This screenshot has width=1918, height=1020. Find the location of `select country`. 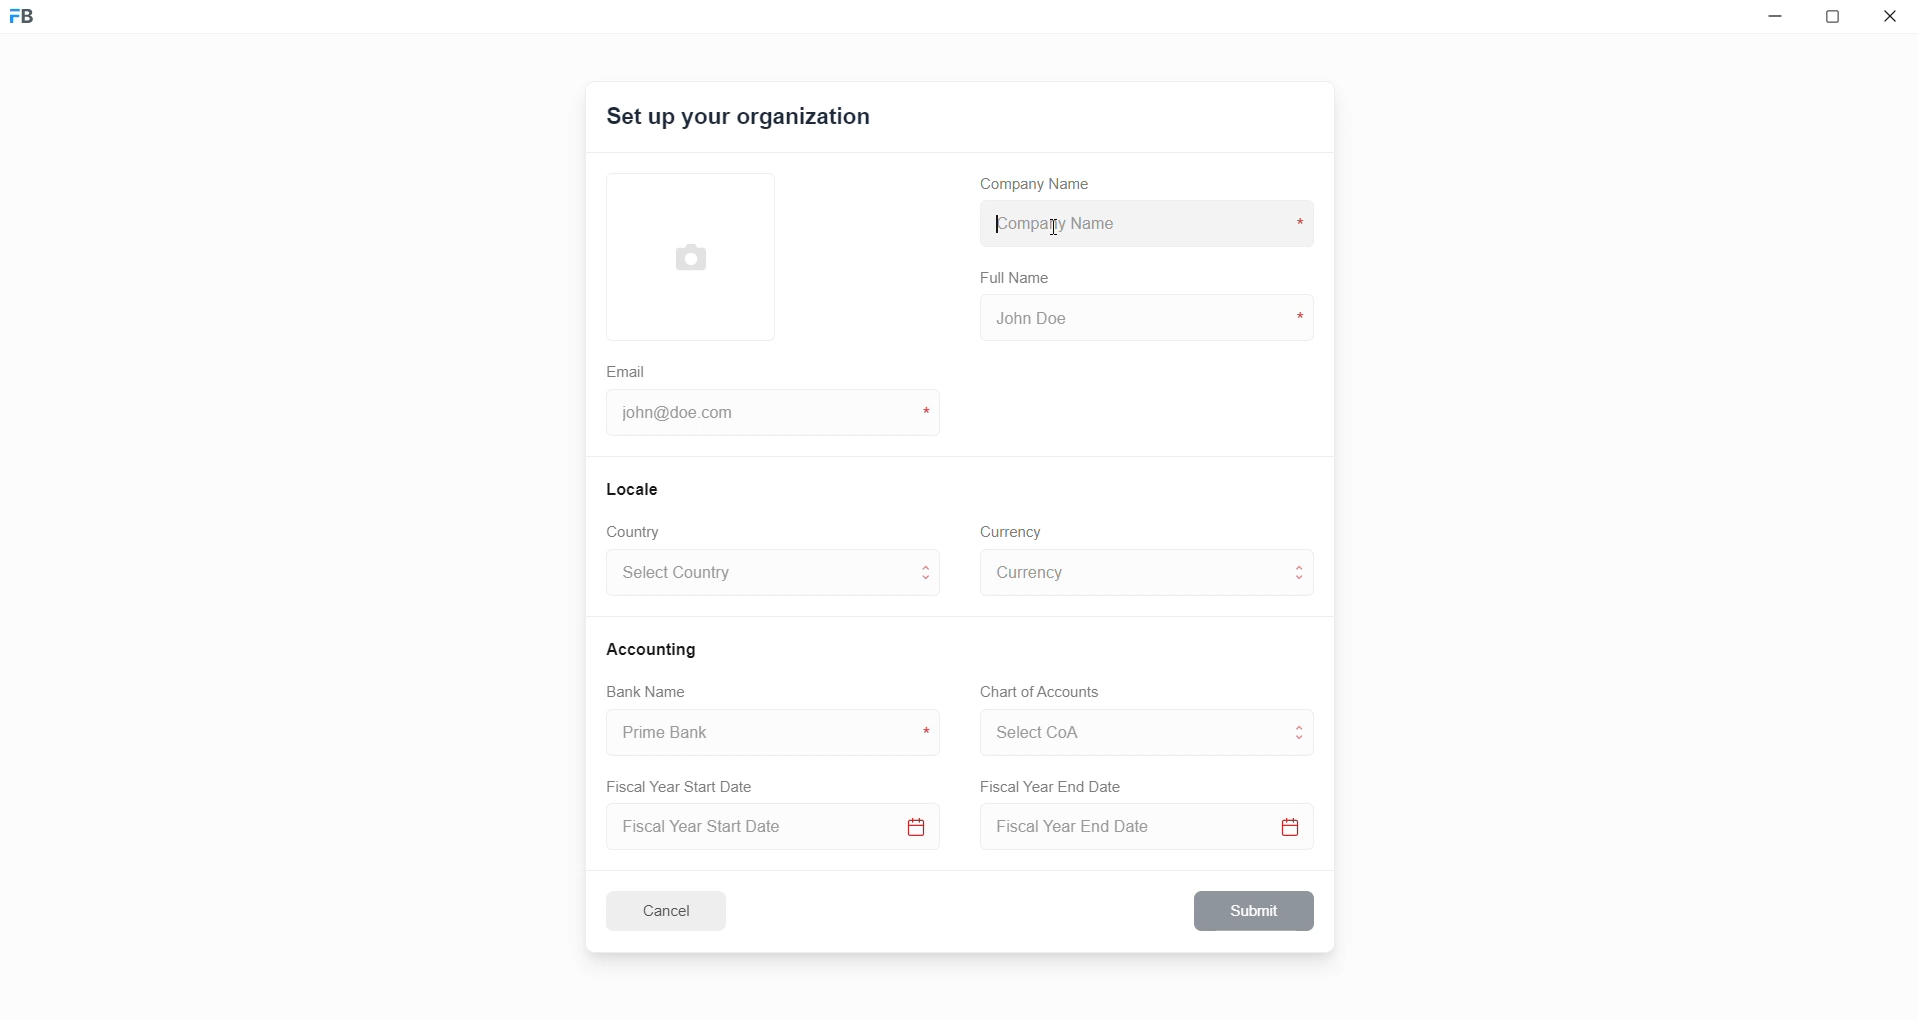

select country is located at coordinates (758, 576).